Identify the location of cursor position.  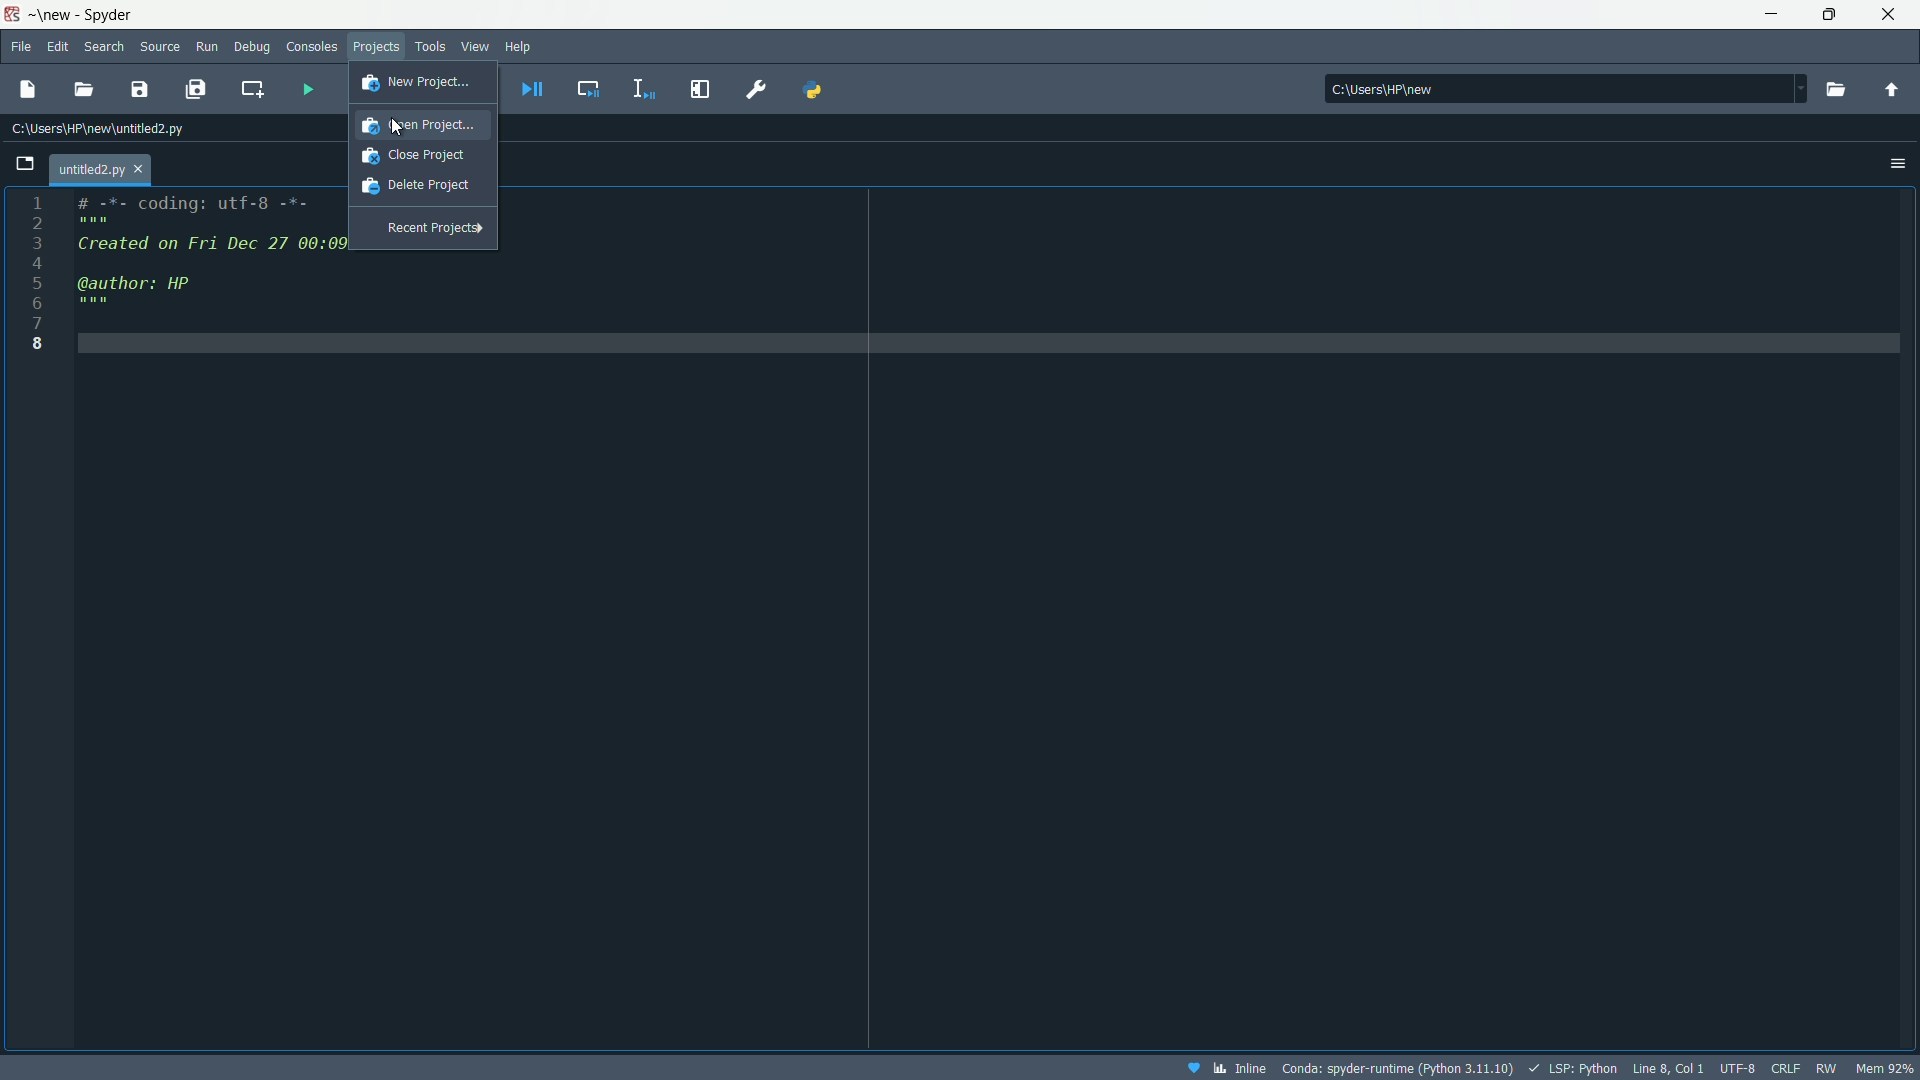
(1665, 1066).